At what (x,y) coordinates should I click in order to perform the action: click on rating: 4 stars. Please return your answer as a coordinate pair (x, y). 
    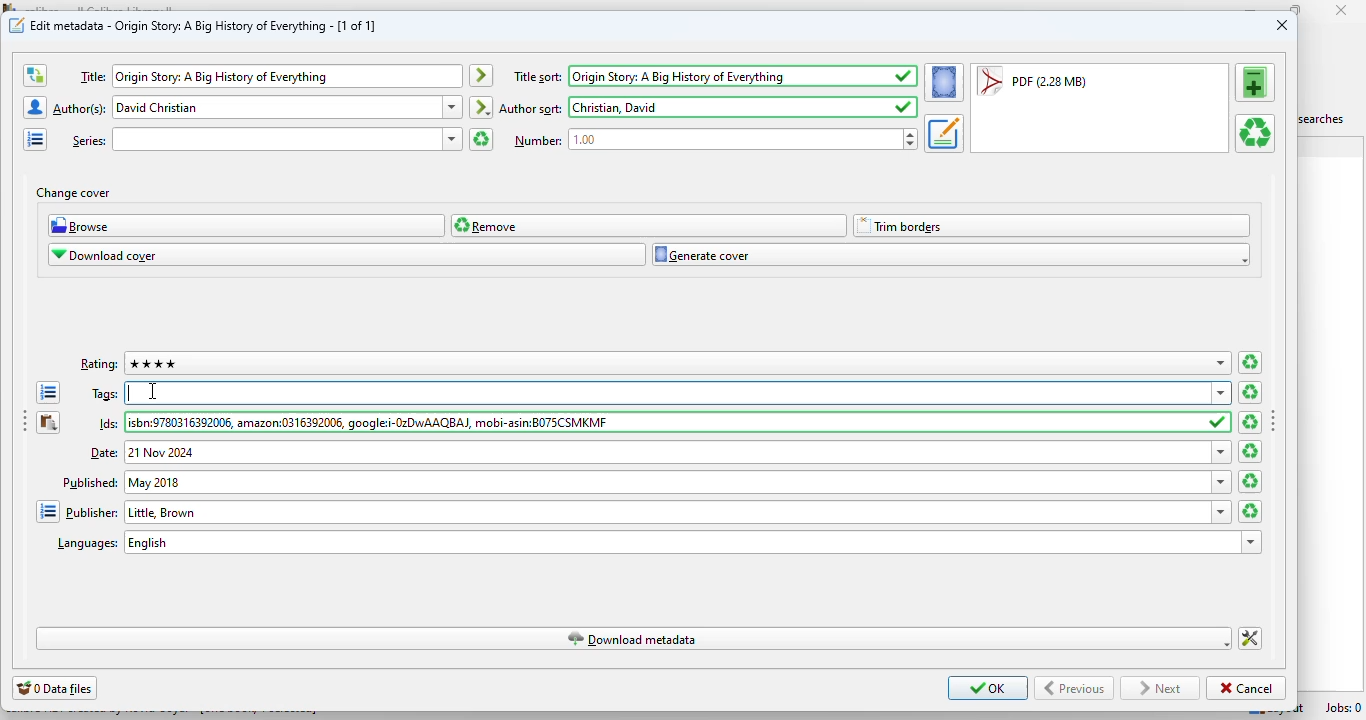
    Looking at the image, I should click on (665, 363).